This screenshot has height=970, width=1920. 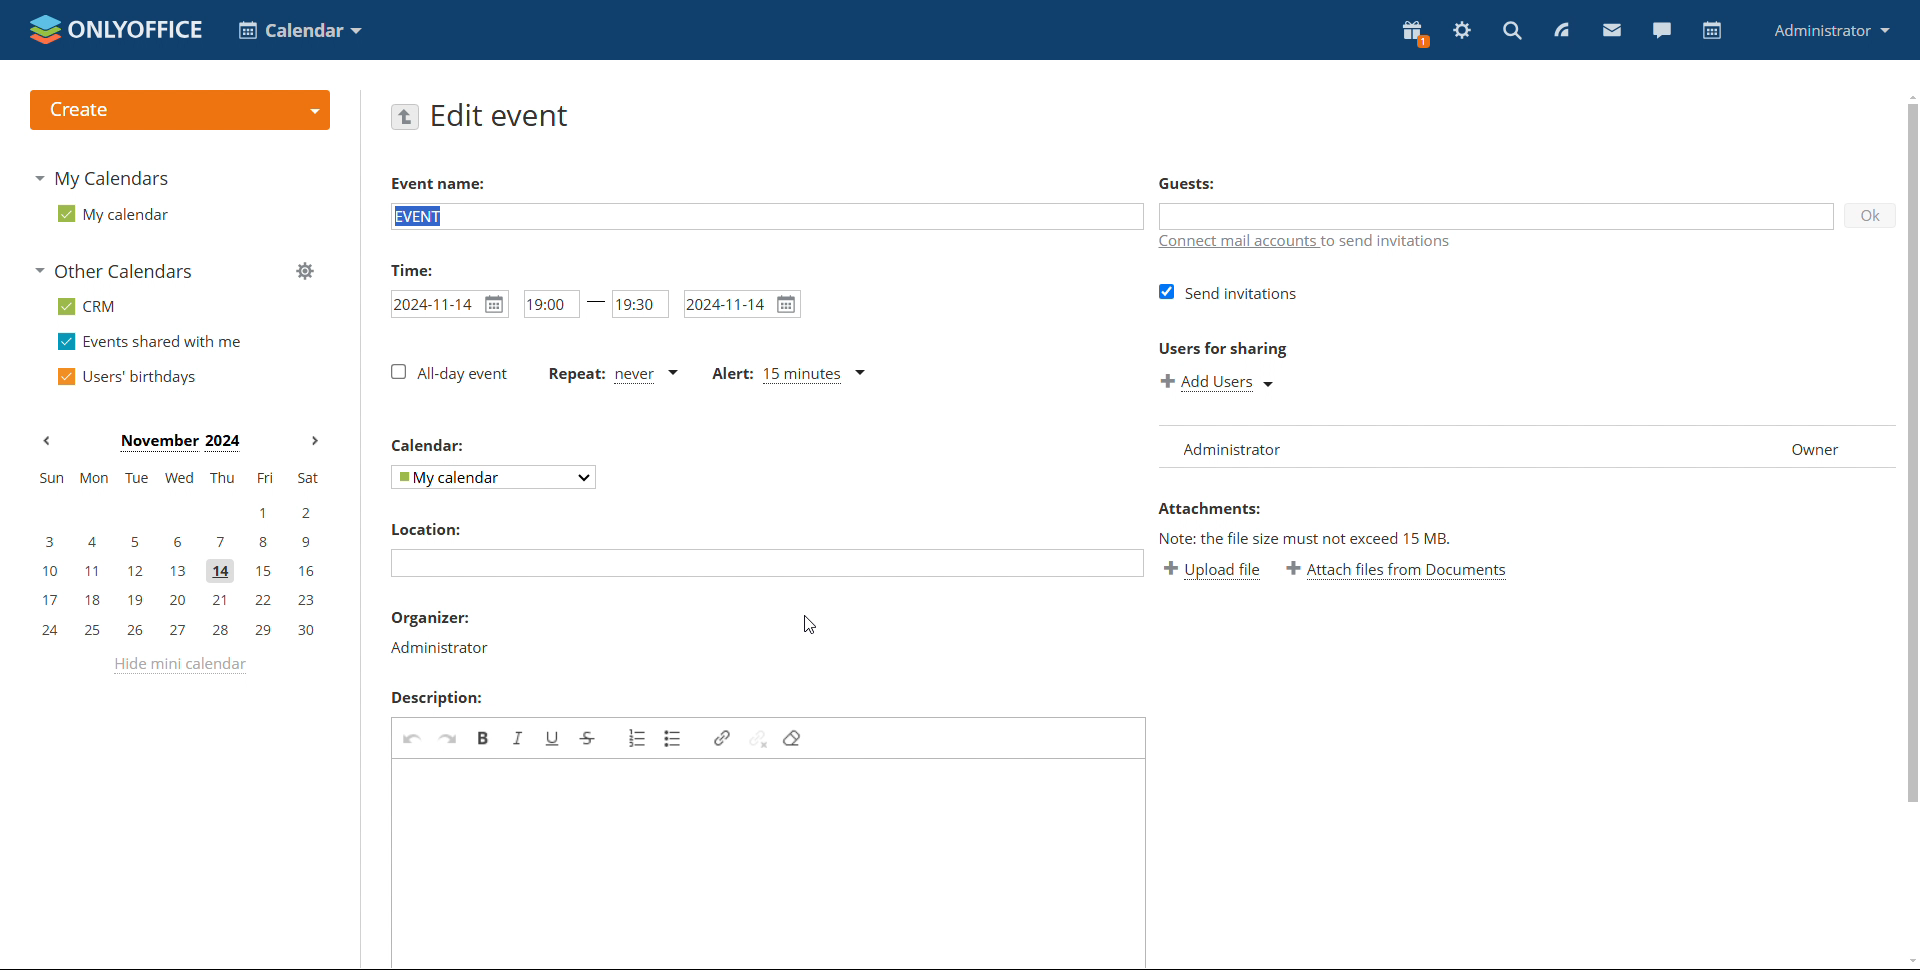 I want to click on users for sharing, so click(x=1228, y=351).